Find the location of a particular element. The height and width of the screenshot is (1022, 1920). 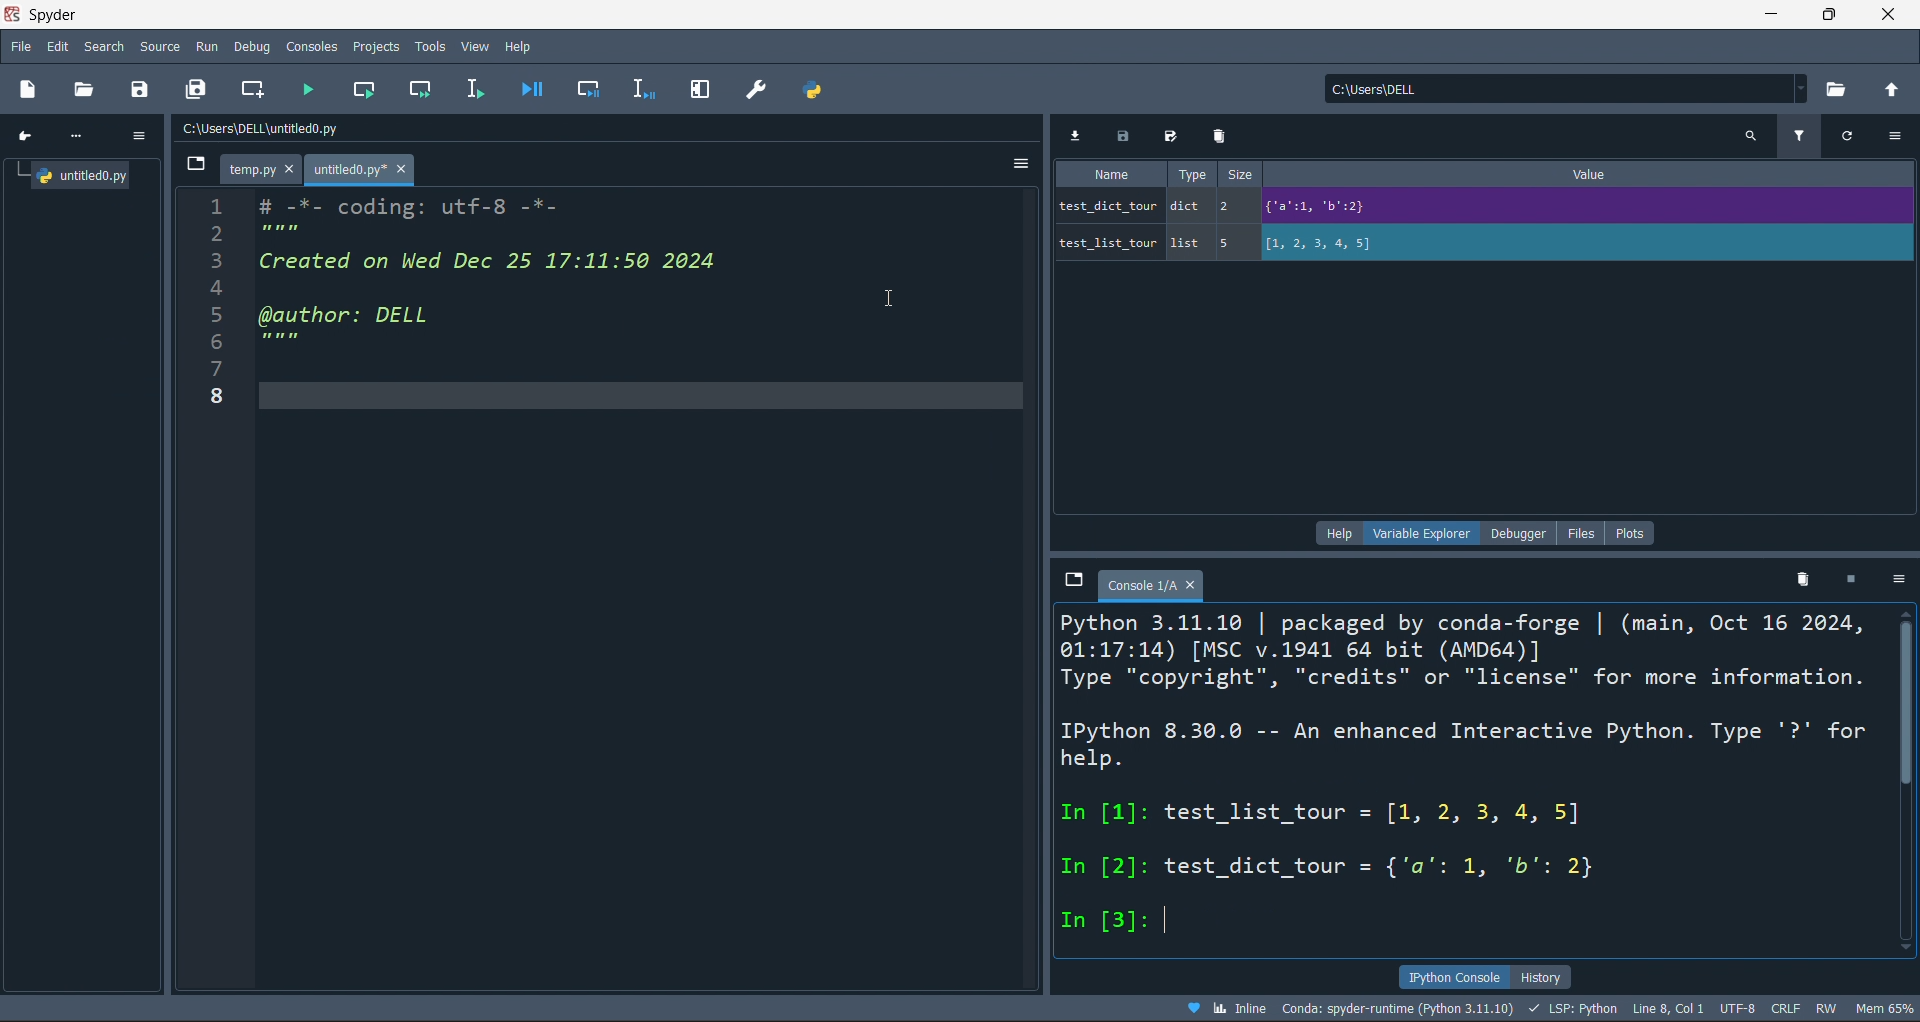

edit is located at coordinates (56, 45).